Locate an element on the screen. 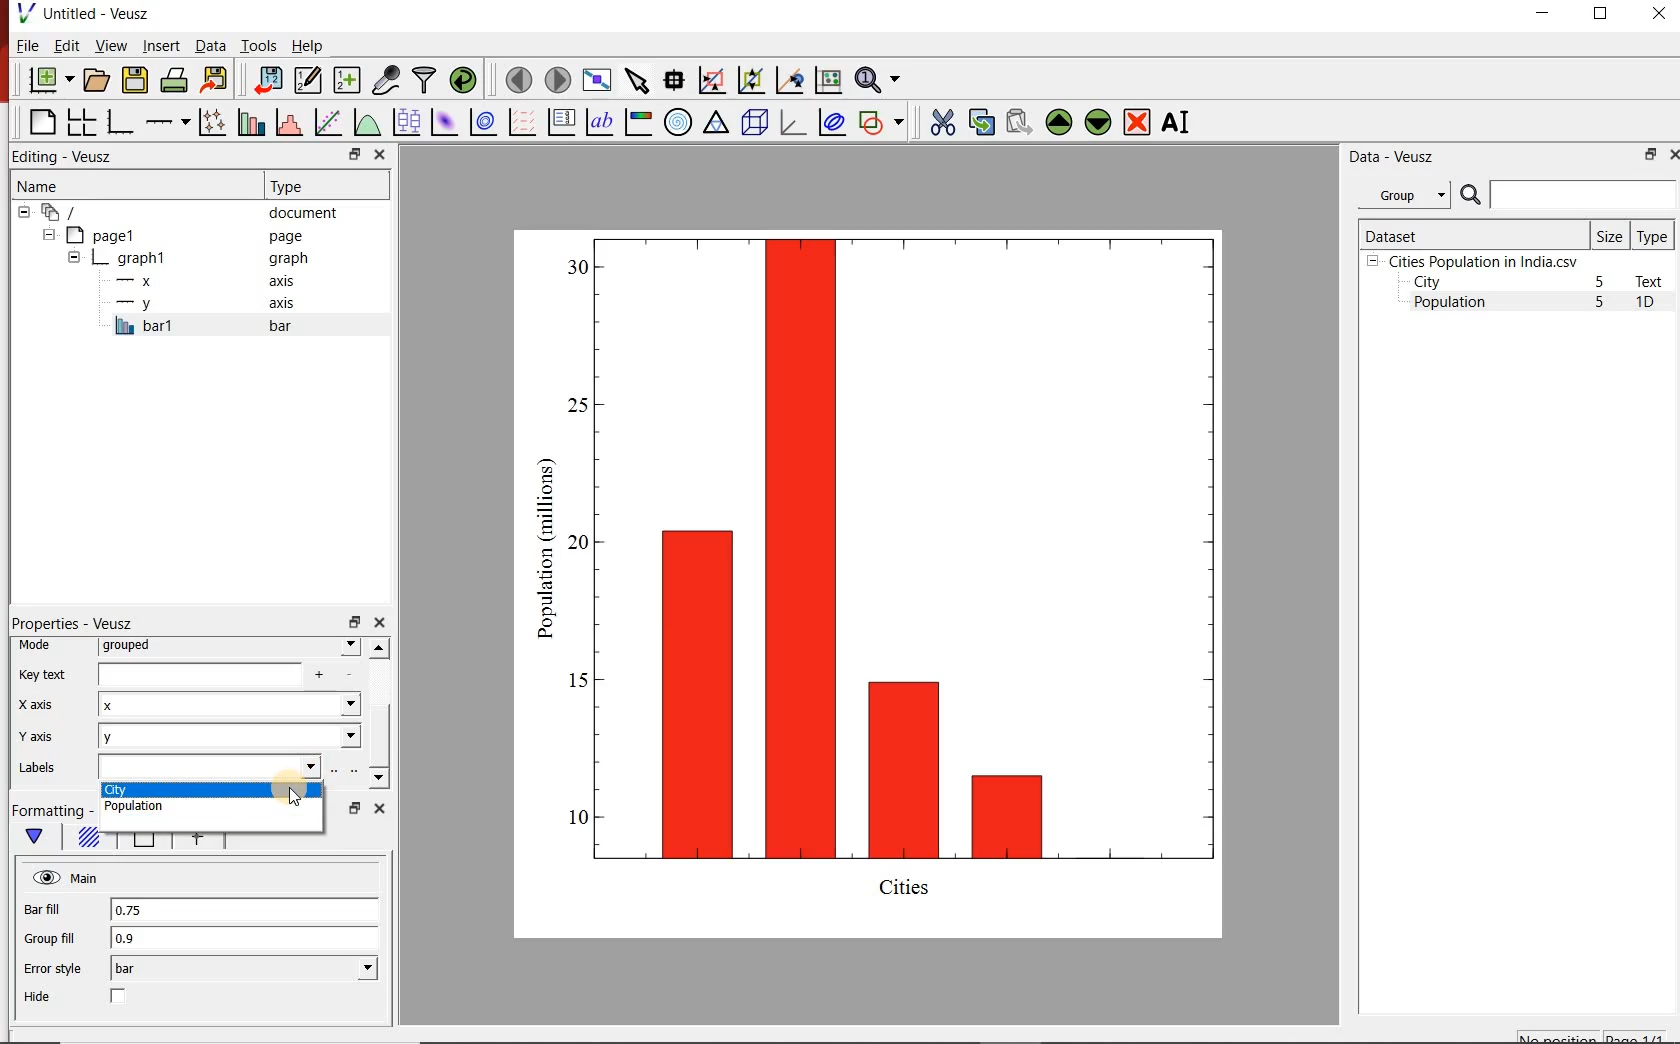  Untitled-Veusz is located at coordinates (85, 15).